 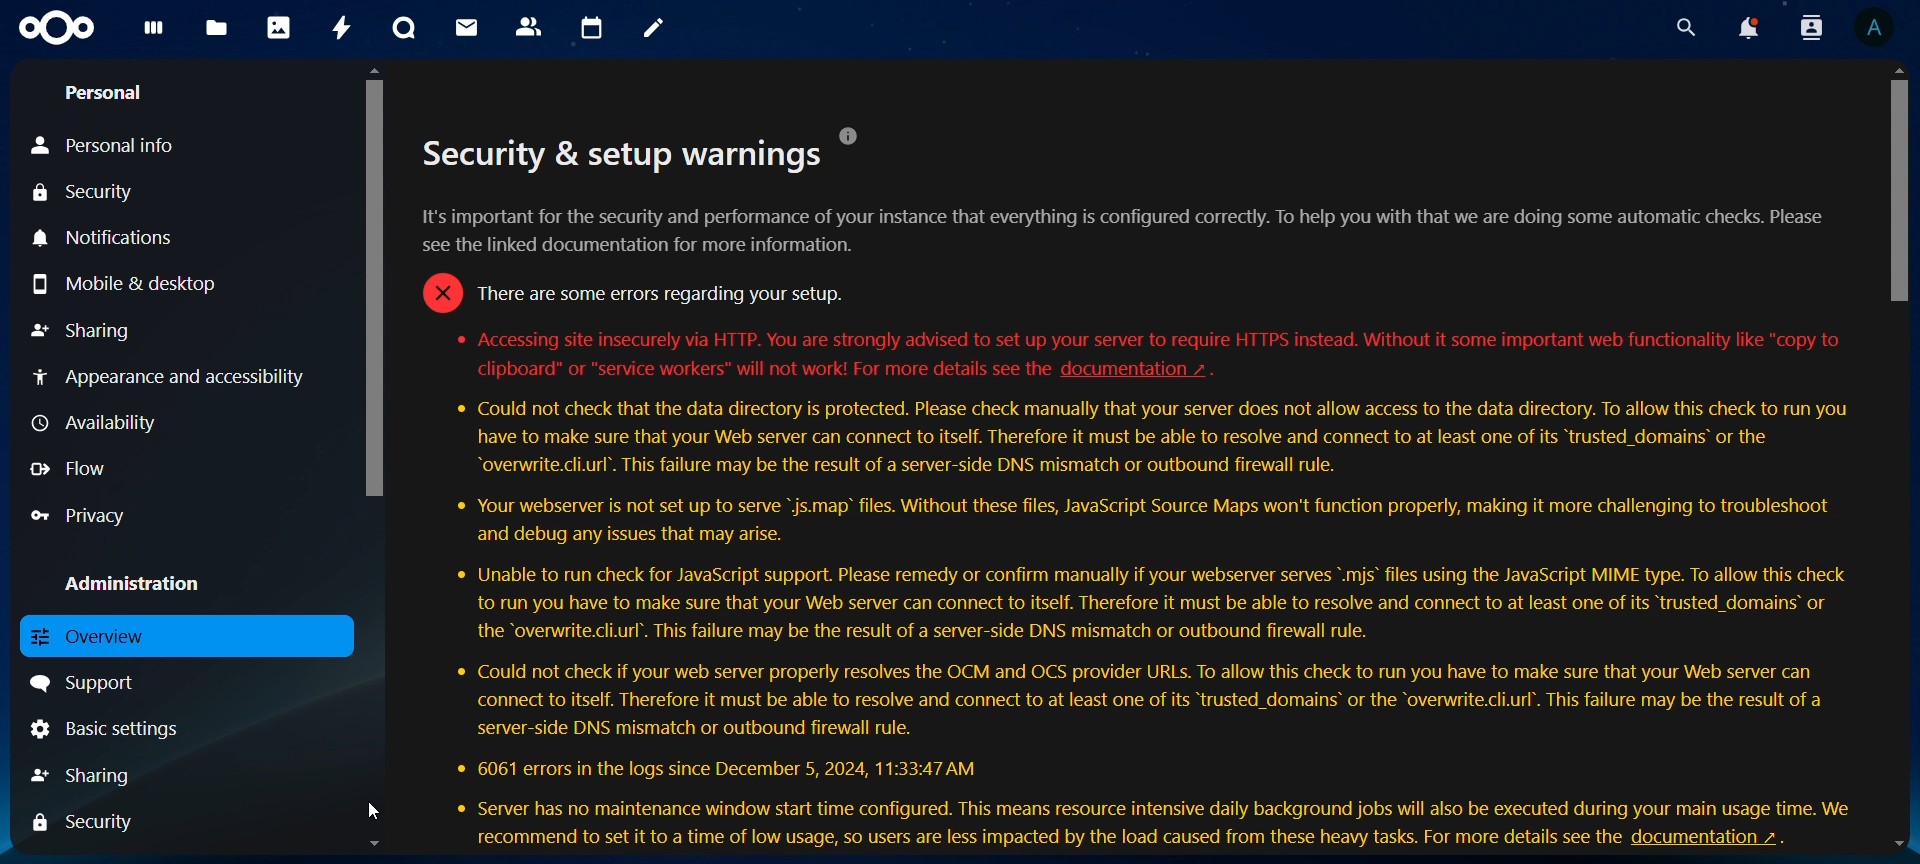 I want to click on talk, so click(x=402, y=28).